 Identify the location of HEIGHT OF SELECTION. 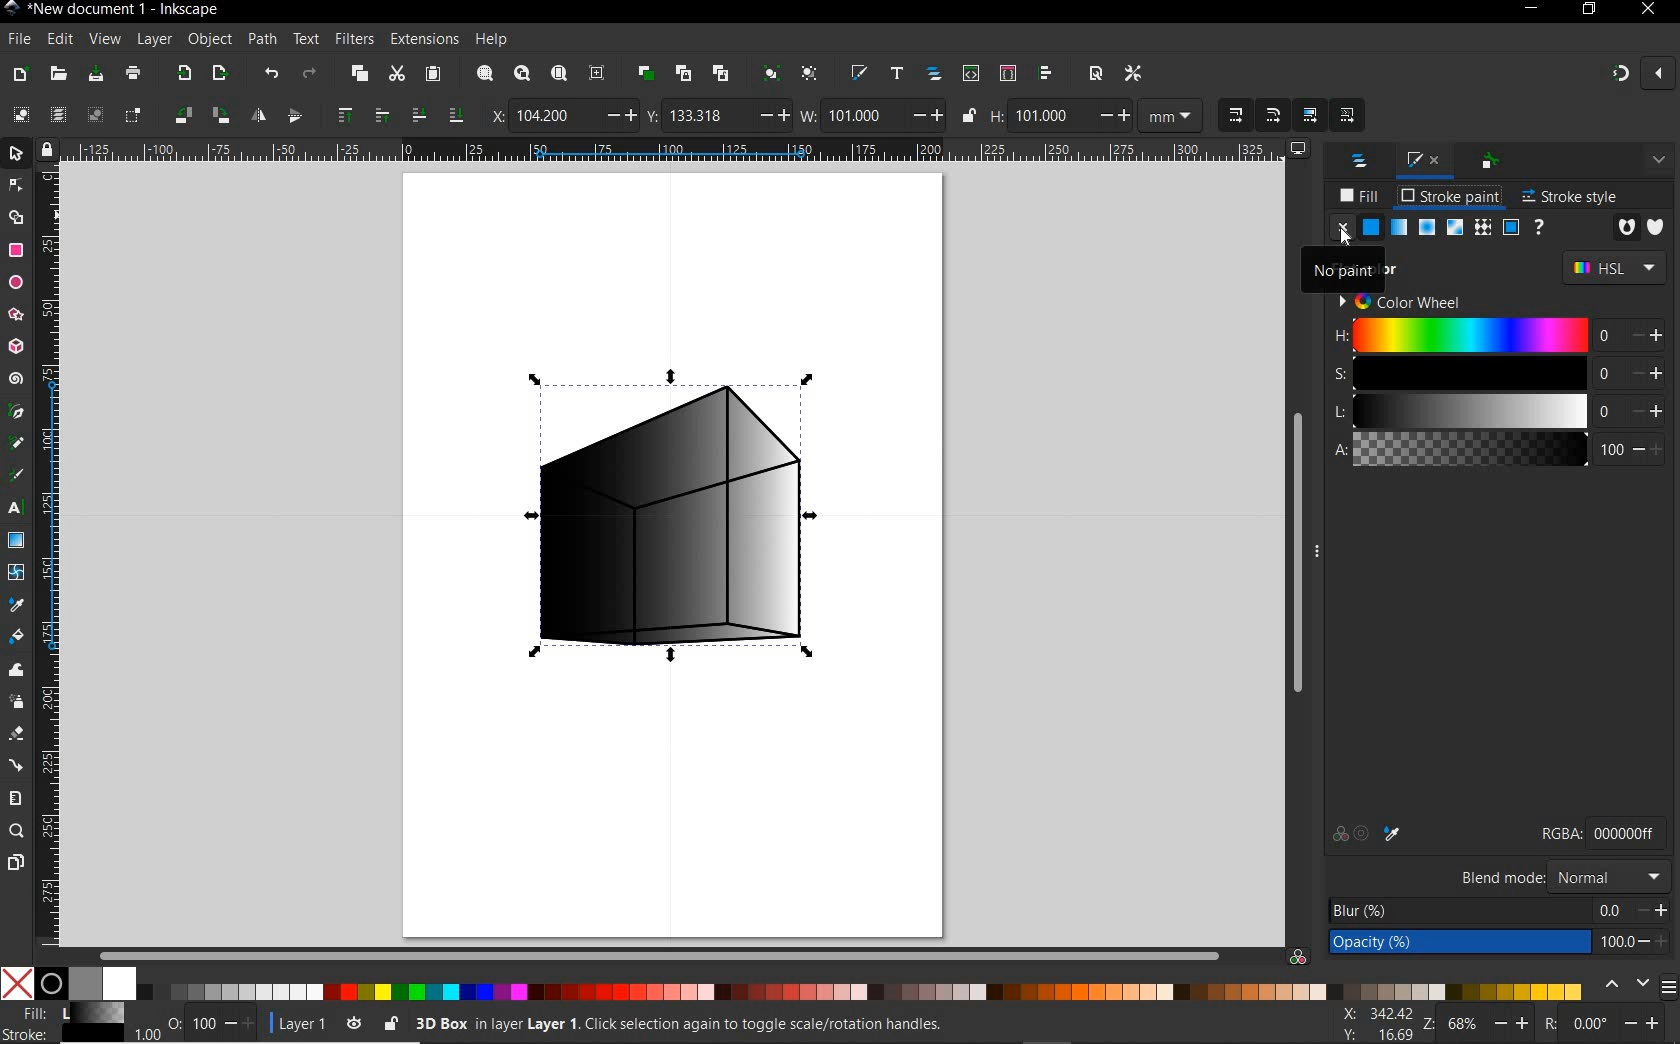
(998, 116).